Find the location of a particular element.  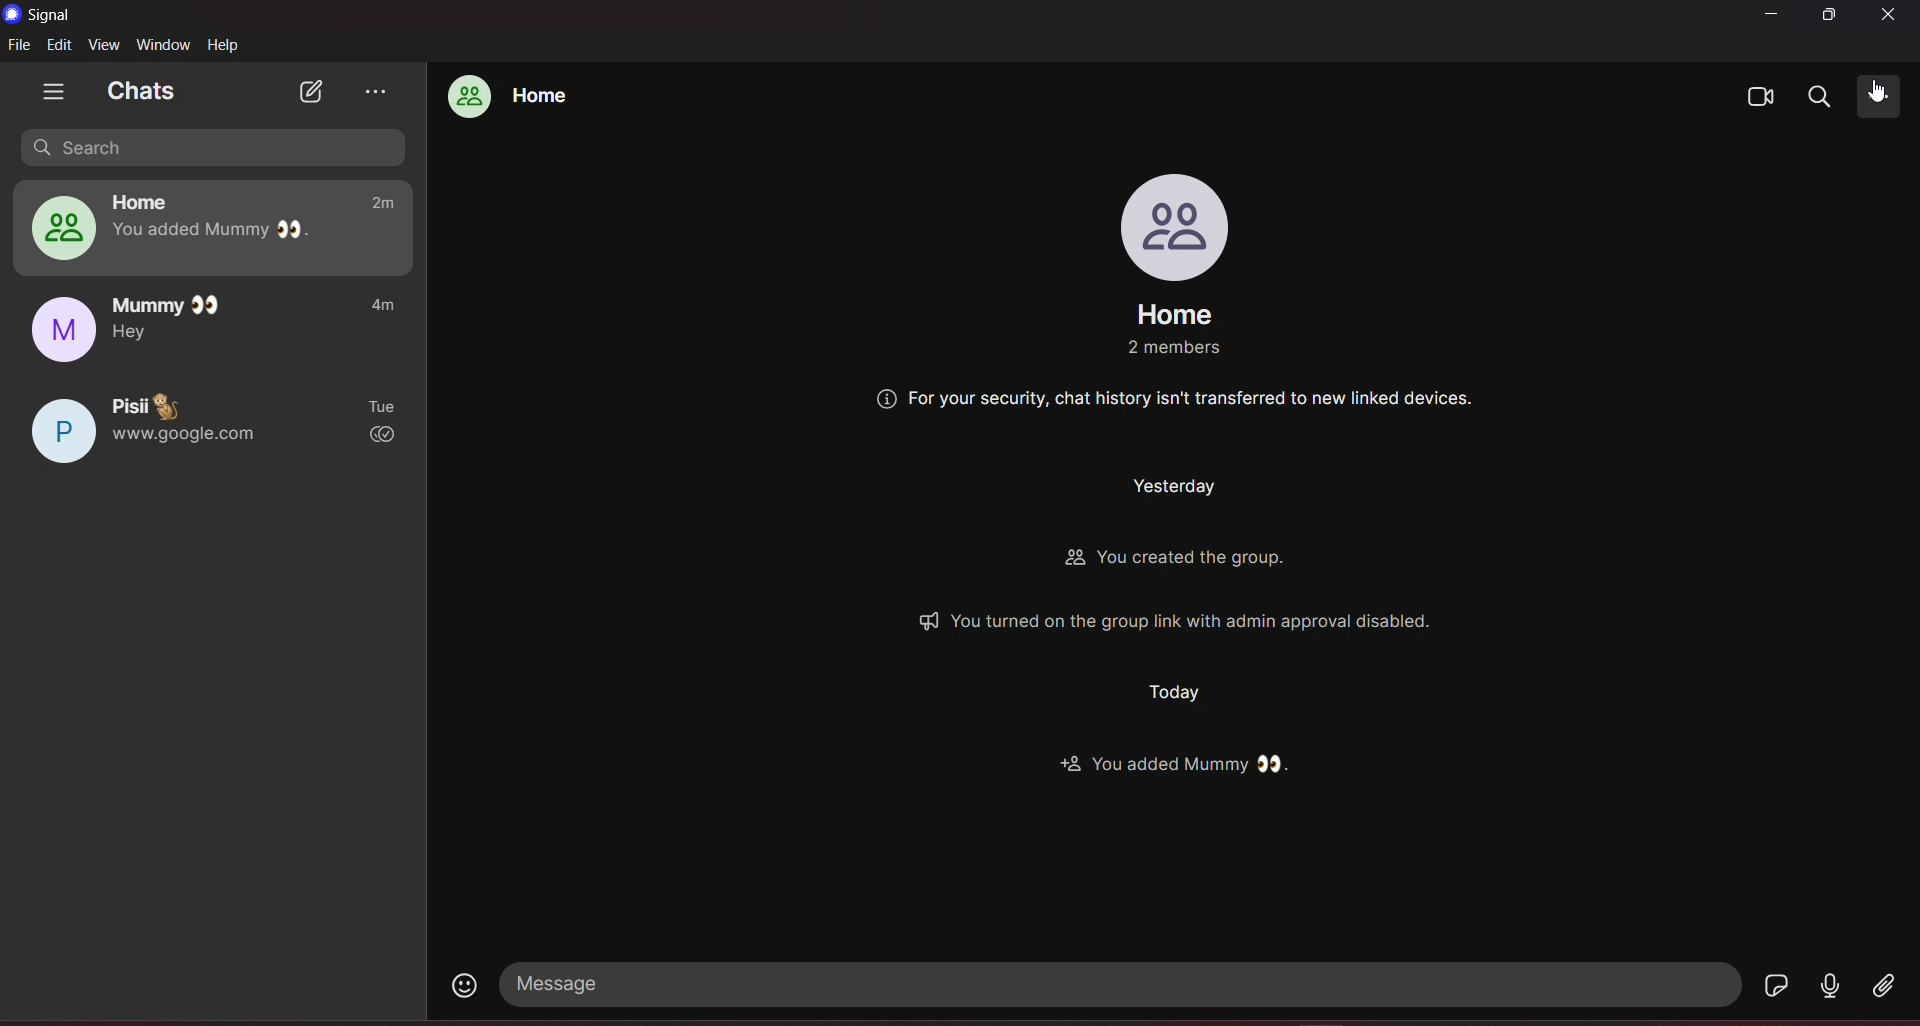

profile is located at coordinates (1172, 223).